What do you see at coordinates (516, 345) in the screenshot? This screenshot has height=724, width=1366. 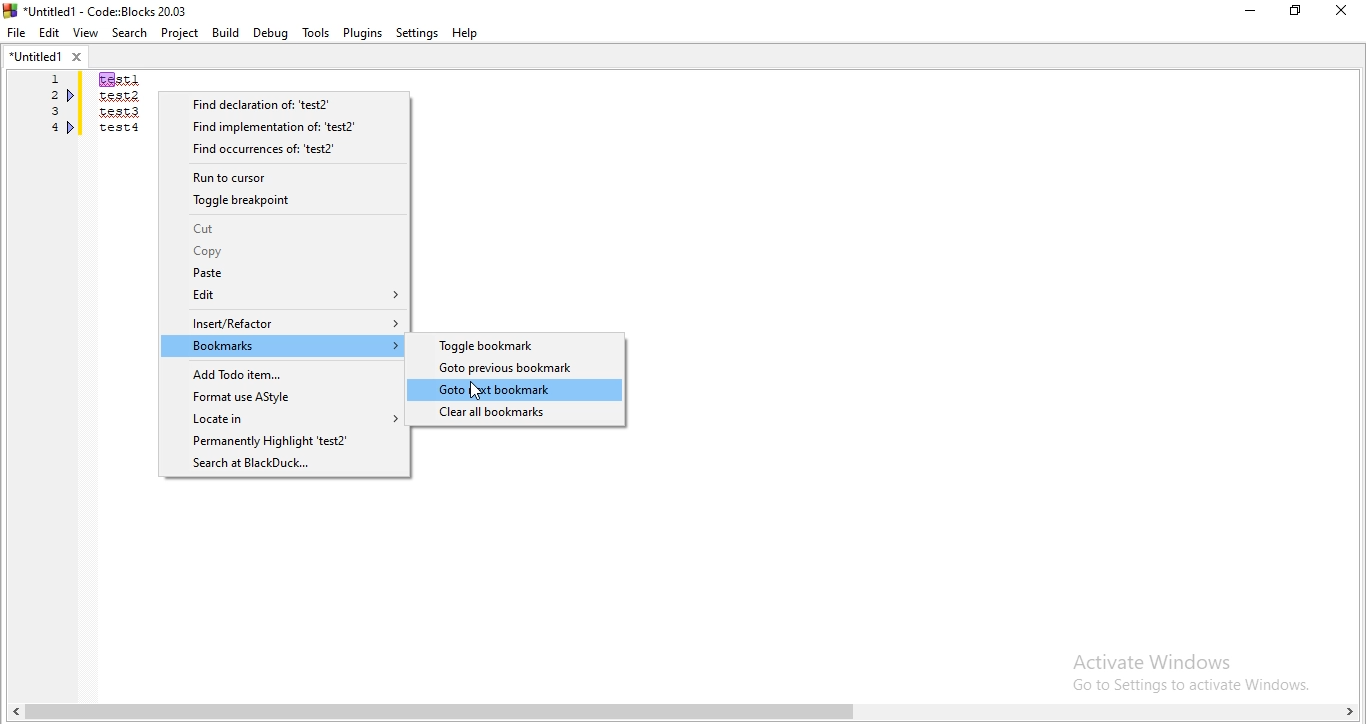 I see `Toggle bookmark` at bounding box center [516, 345].